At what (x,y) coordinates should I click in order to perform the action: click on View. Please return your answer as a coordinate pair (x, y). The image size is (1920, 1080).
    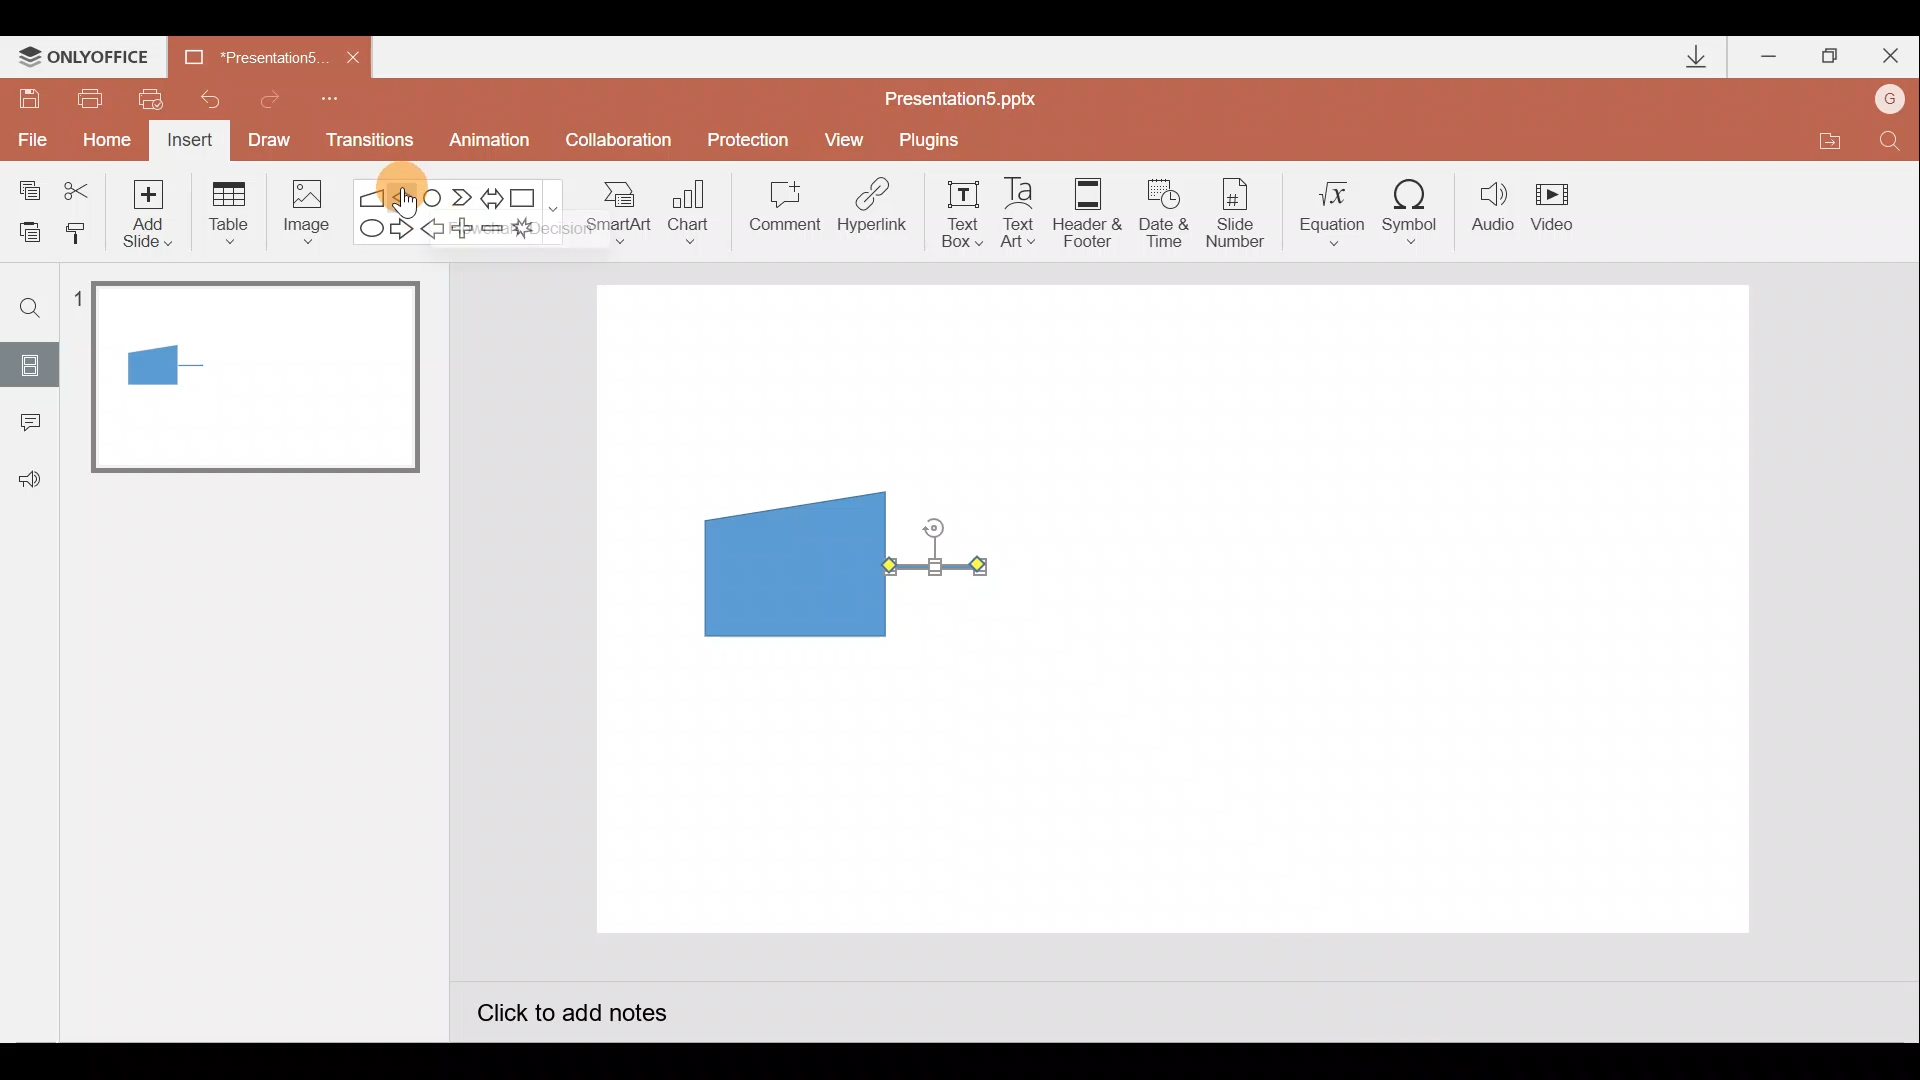
    Looking at the image, I should click on (847, 138).